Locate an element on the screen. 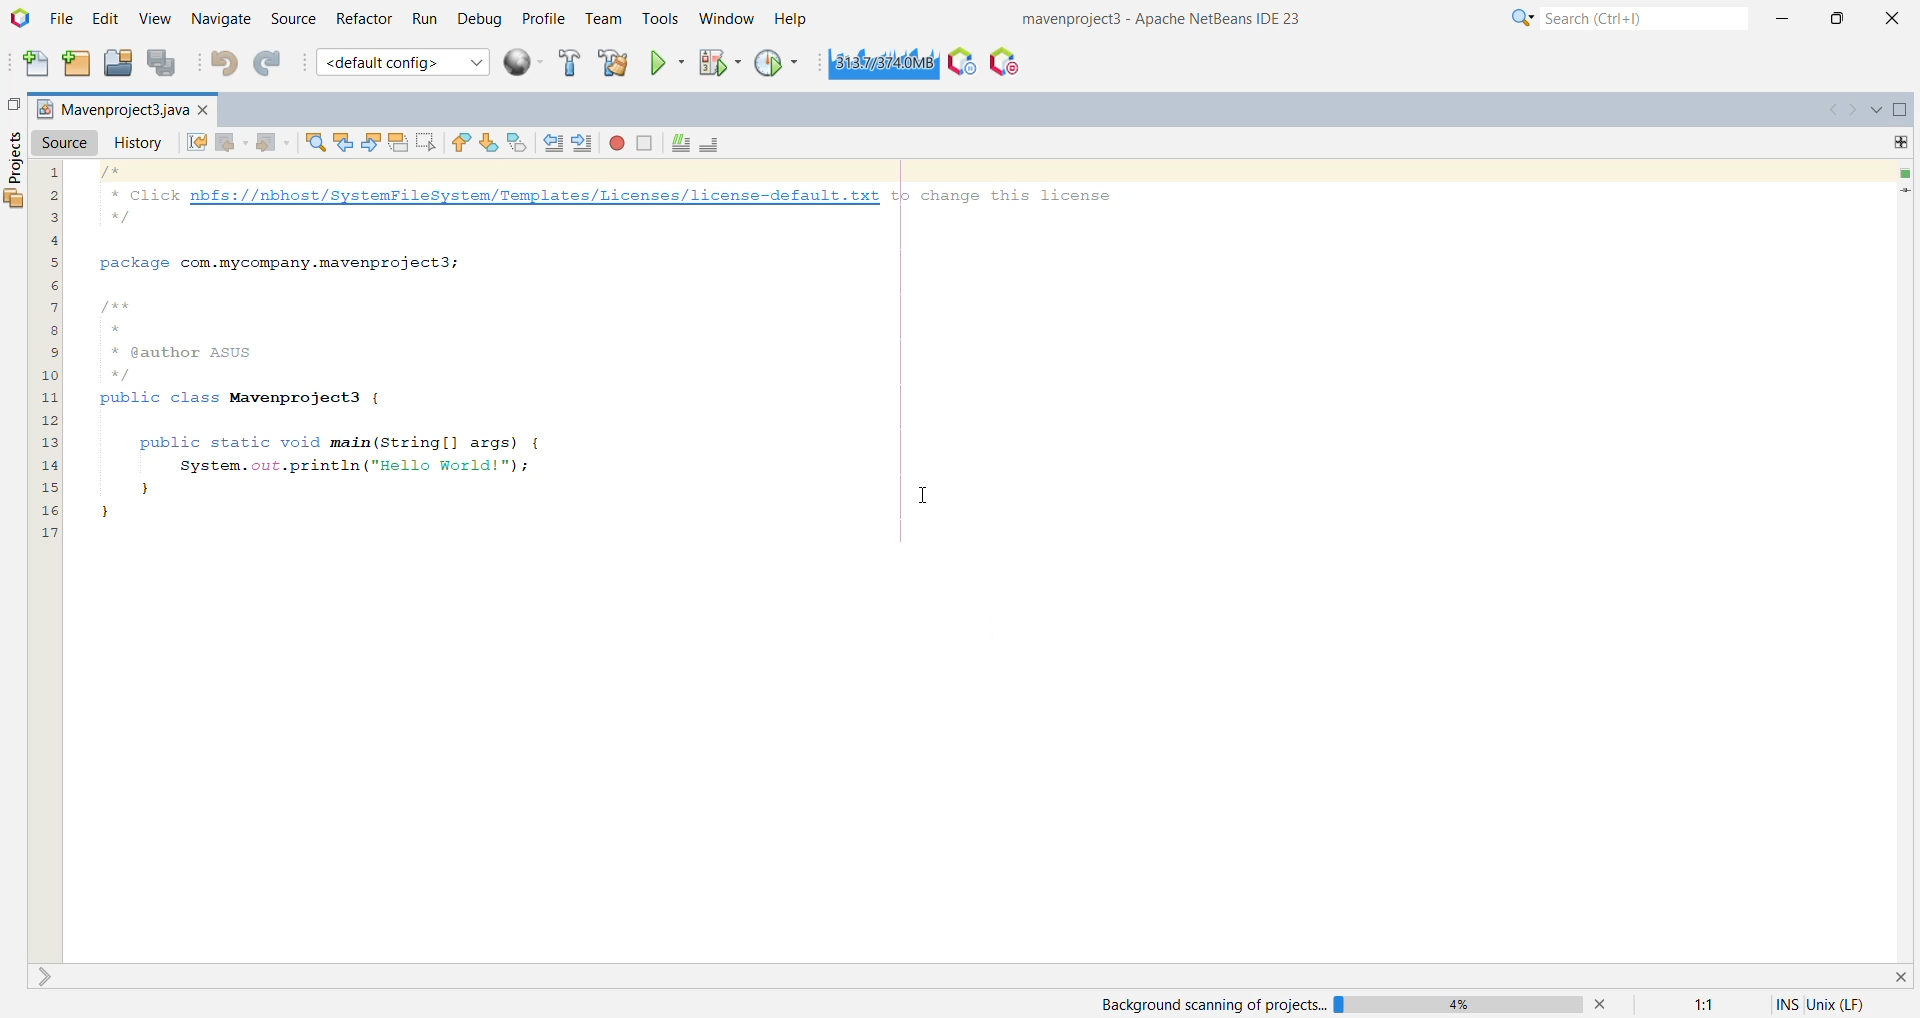  Find next occurrence is located at coordinates (373, 143).